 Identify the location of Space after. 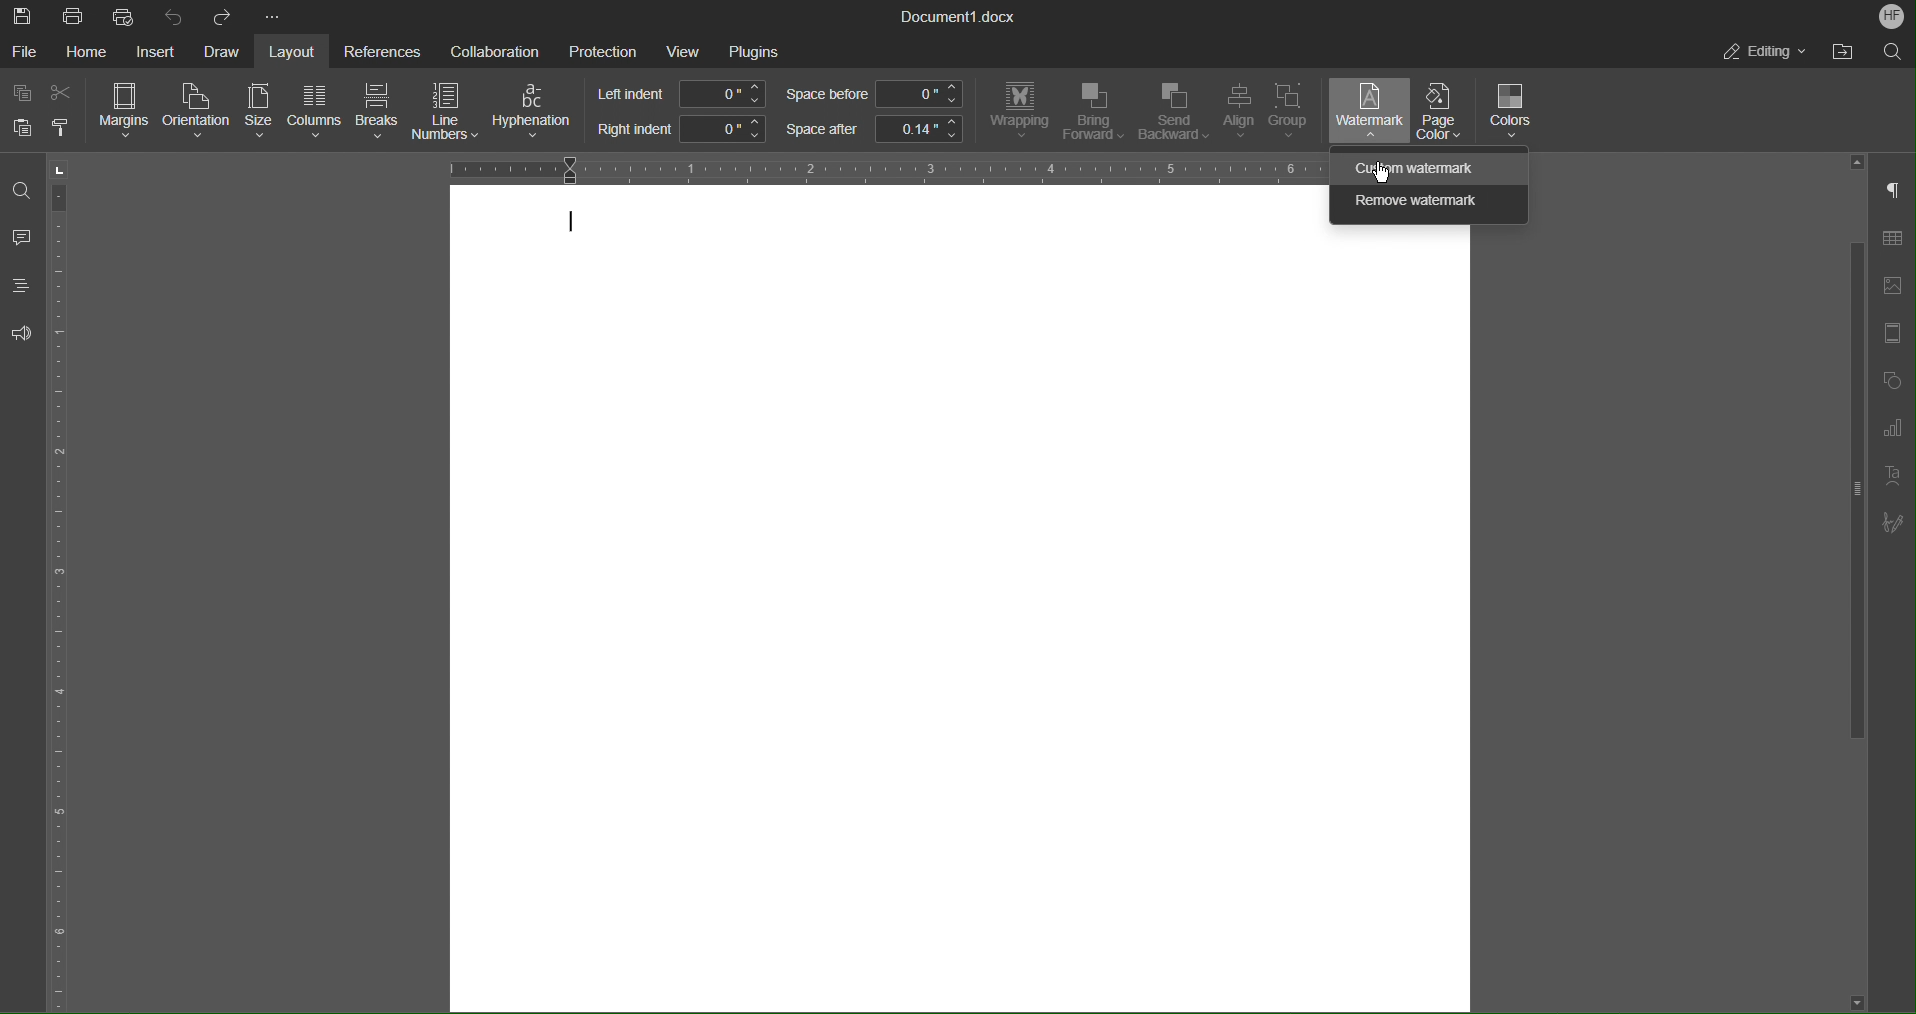
(873, 129).